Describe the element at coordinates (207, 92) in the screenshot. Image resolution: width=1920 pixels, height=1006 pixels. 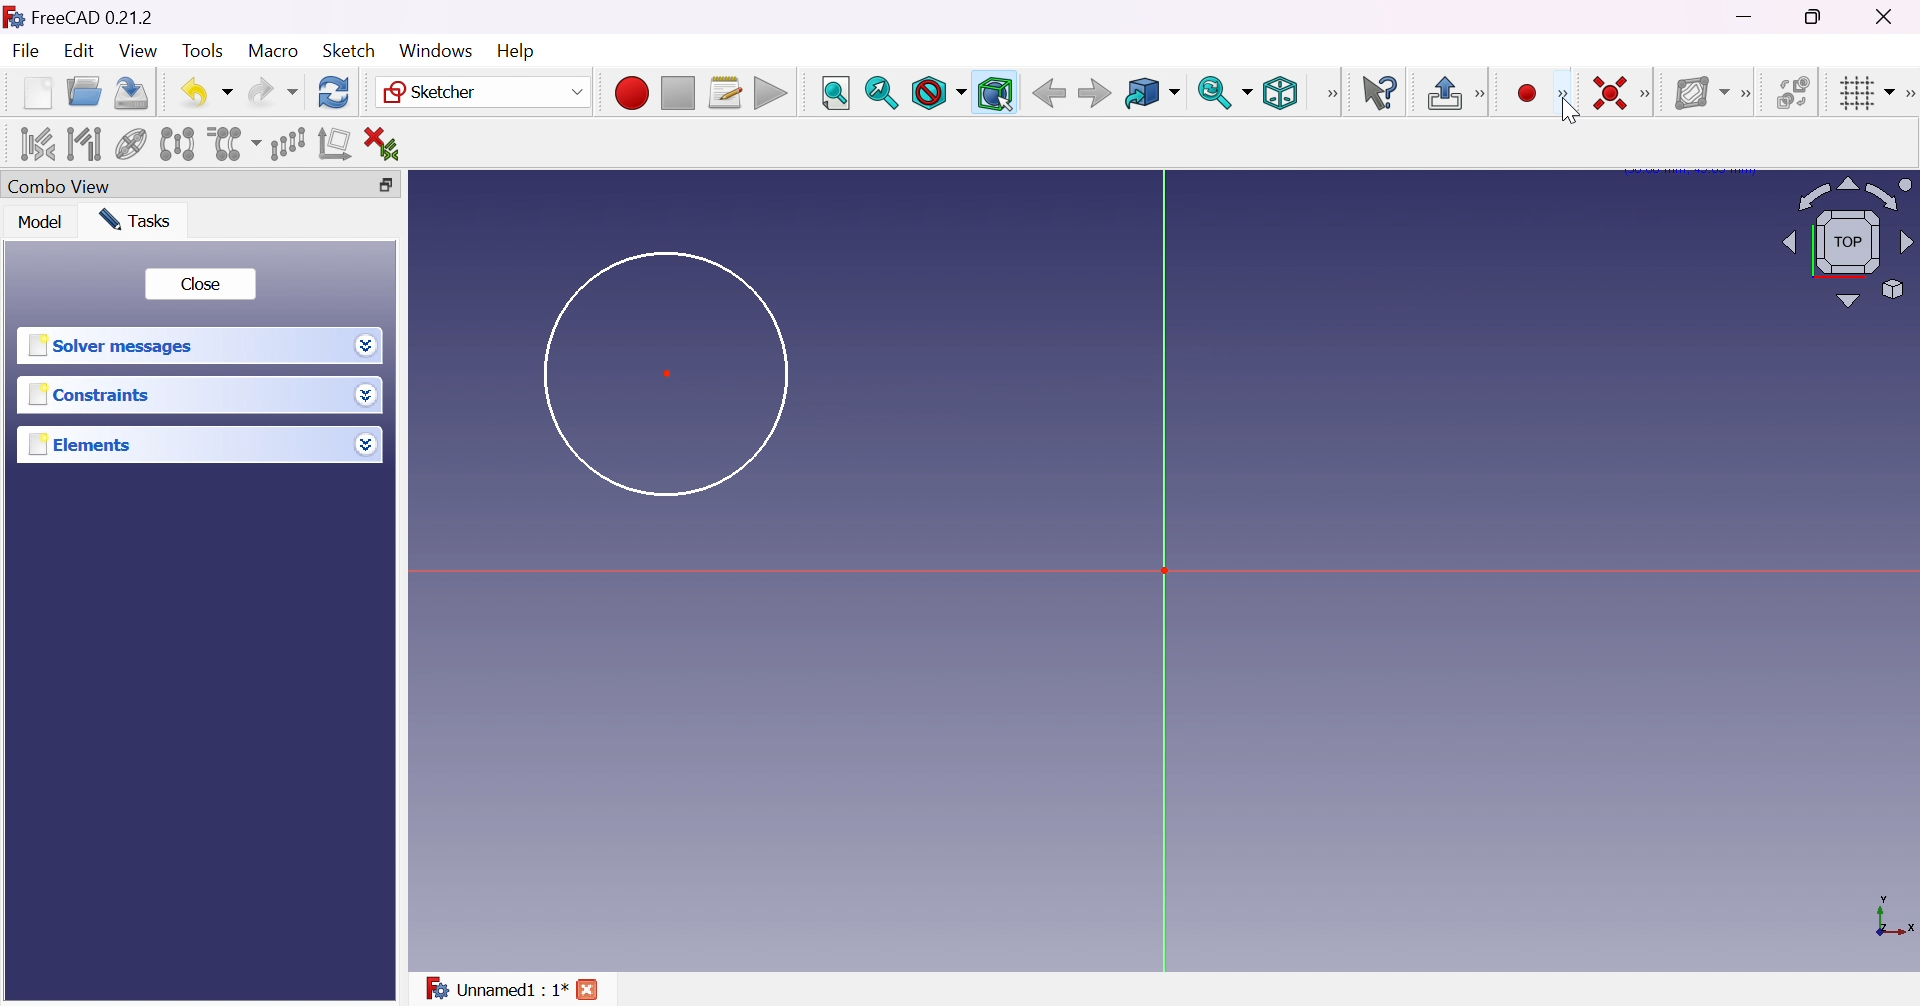
I see `Undo` at that location.